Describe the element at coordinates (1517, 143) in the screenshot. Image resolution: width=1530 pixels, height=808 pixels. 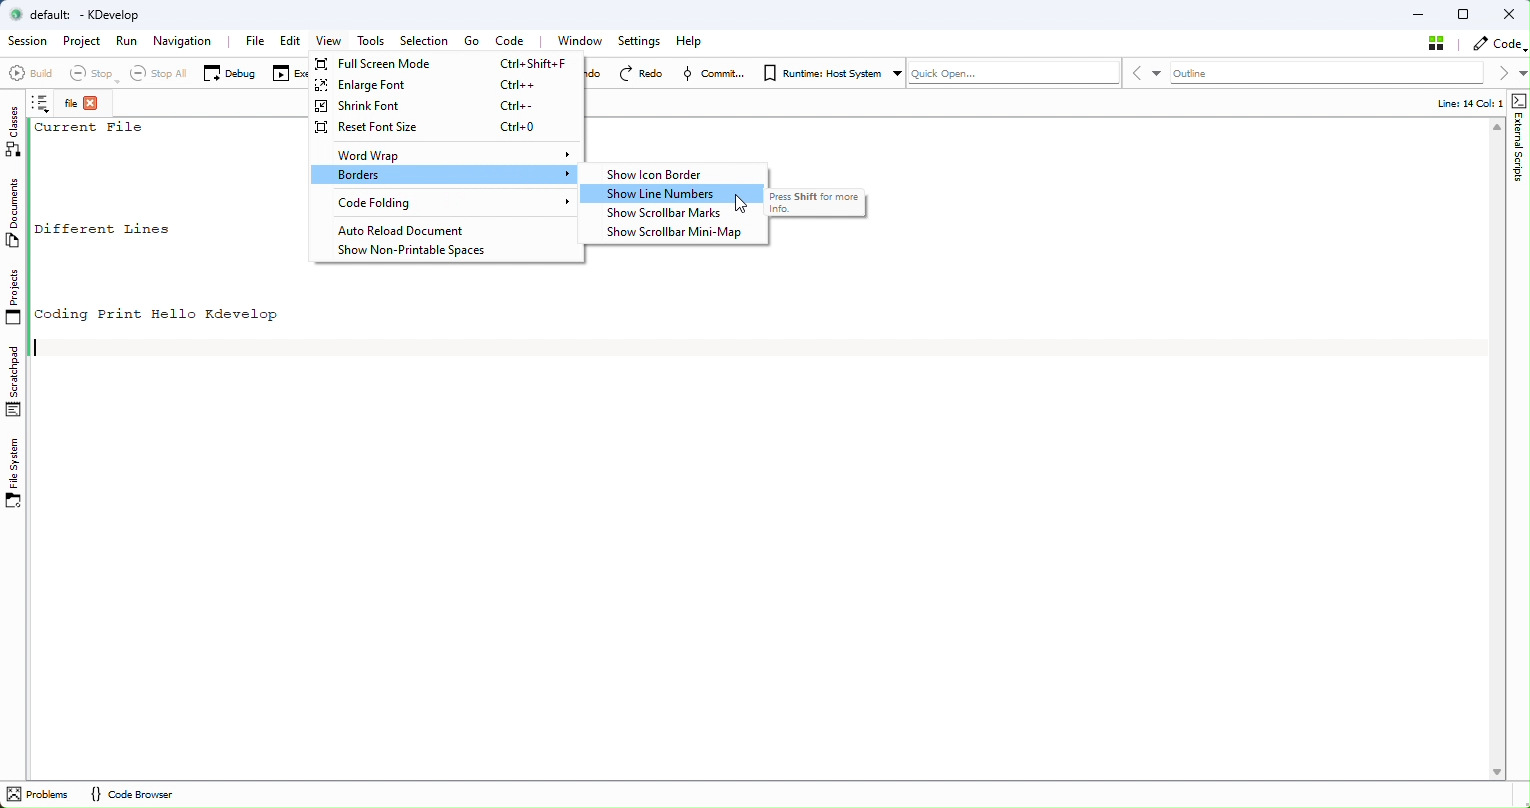
I see `Shape` at that location.